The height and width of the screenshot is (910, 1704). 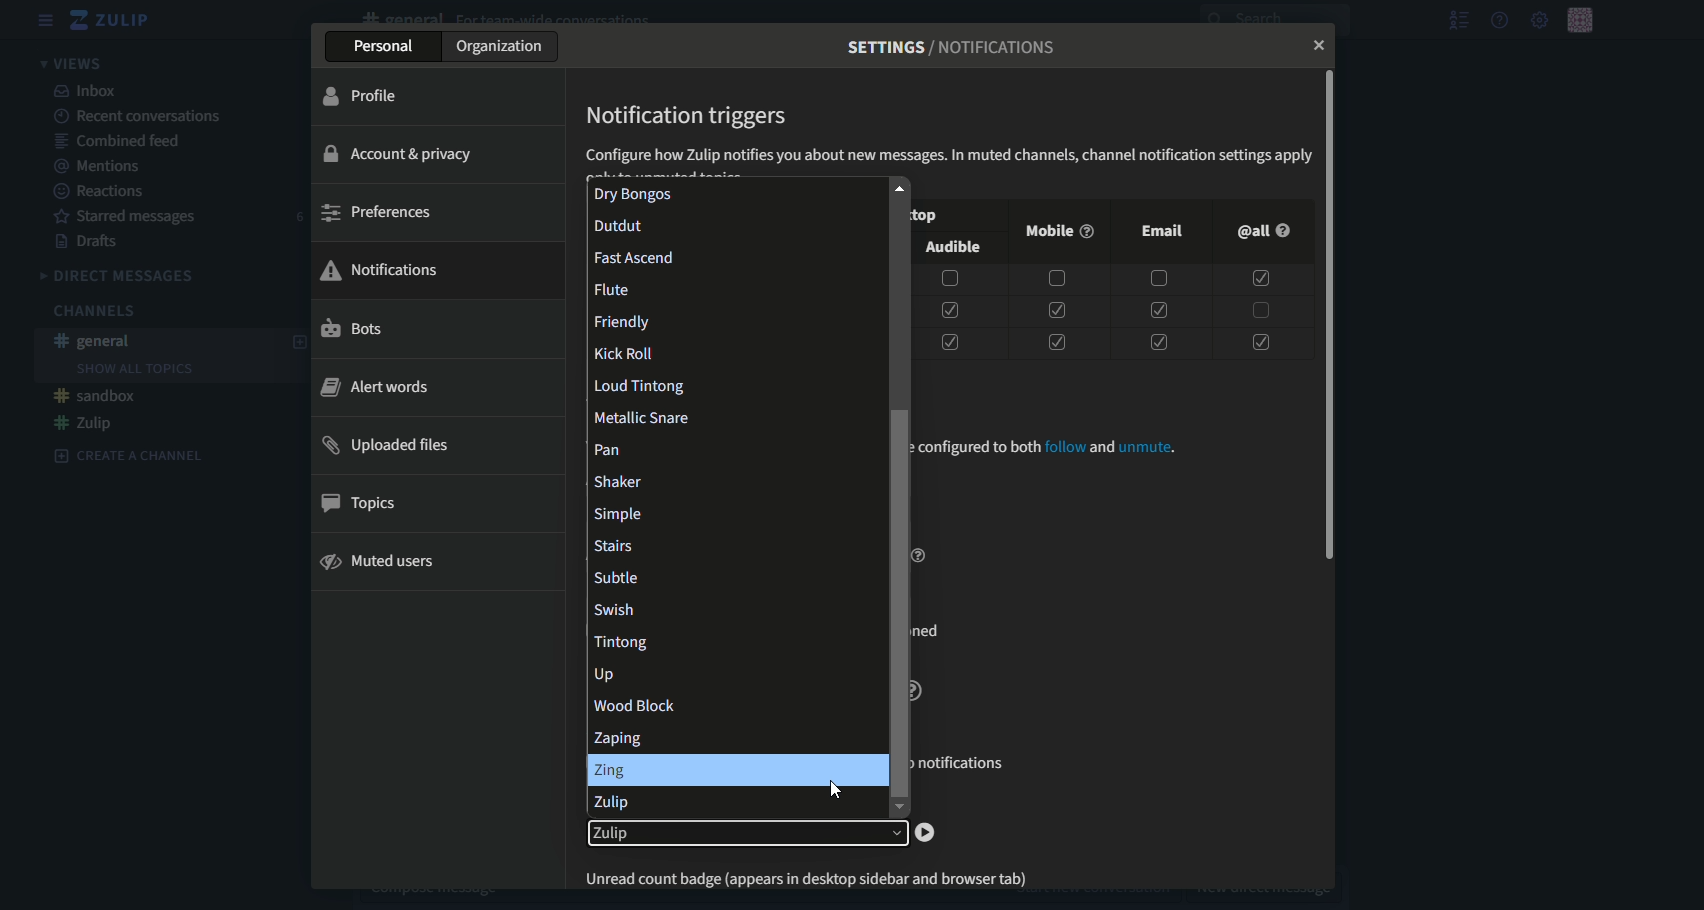 I want to click on stairs, so click(x=733, y=545).